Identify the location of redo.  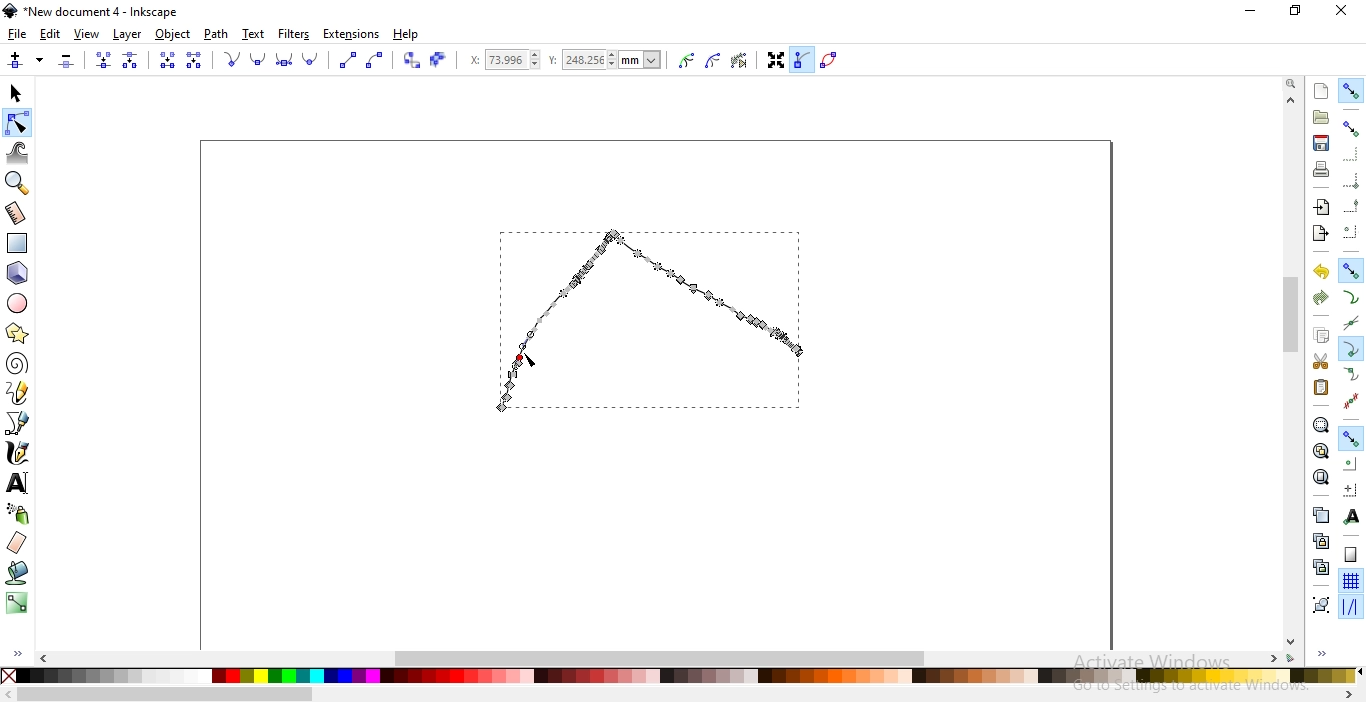
(1320, 298).